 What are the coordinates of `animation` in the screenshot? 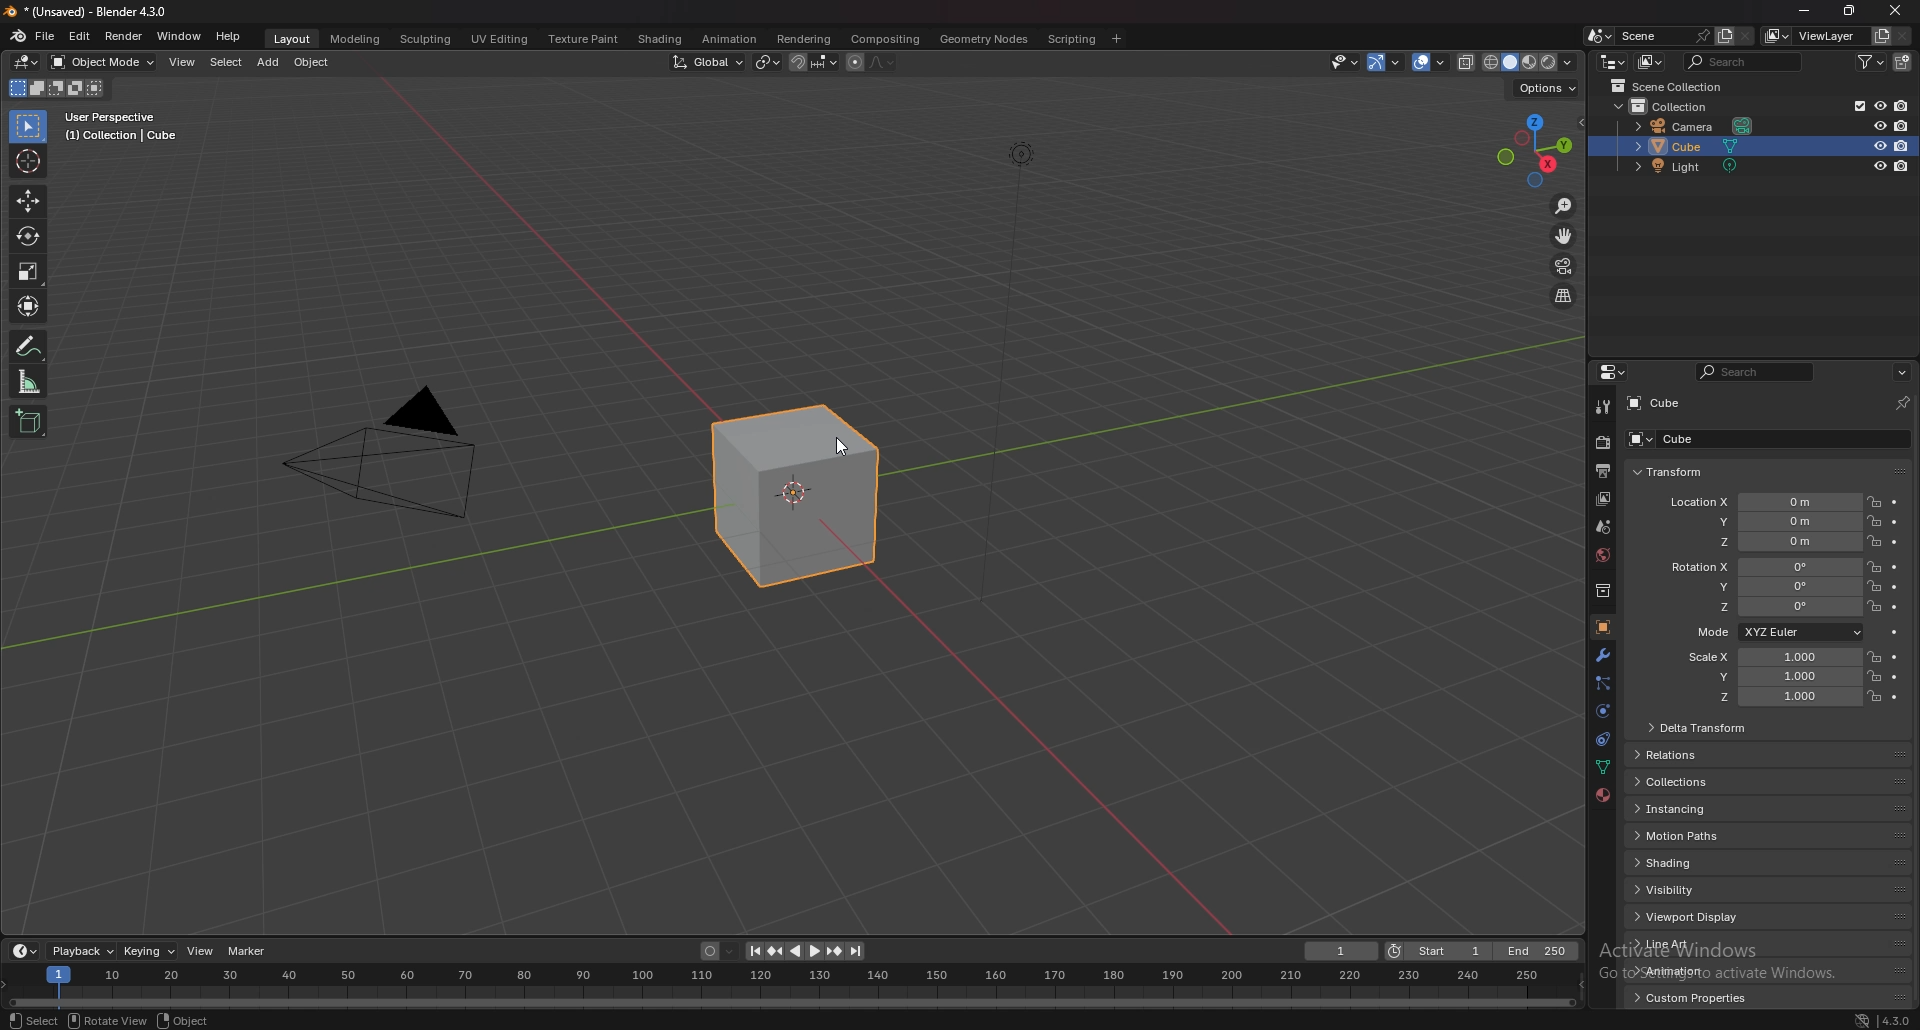 It's located at (731, 38).